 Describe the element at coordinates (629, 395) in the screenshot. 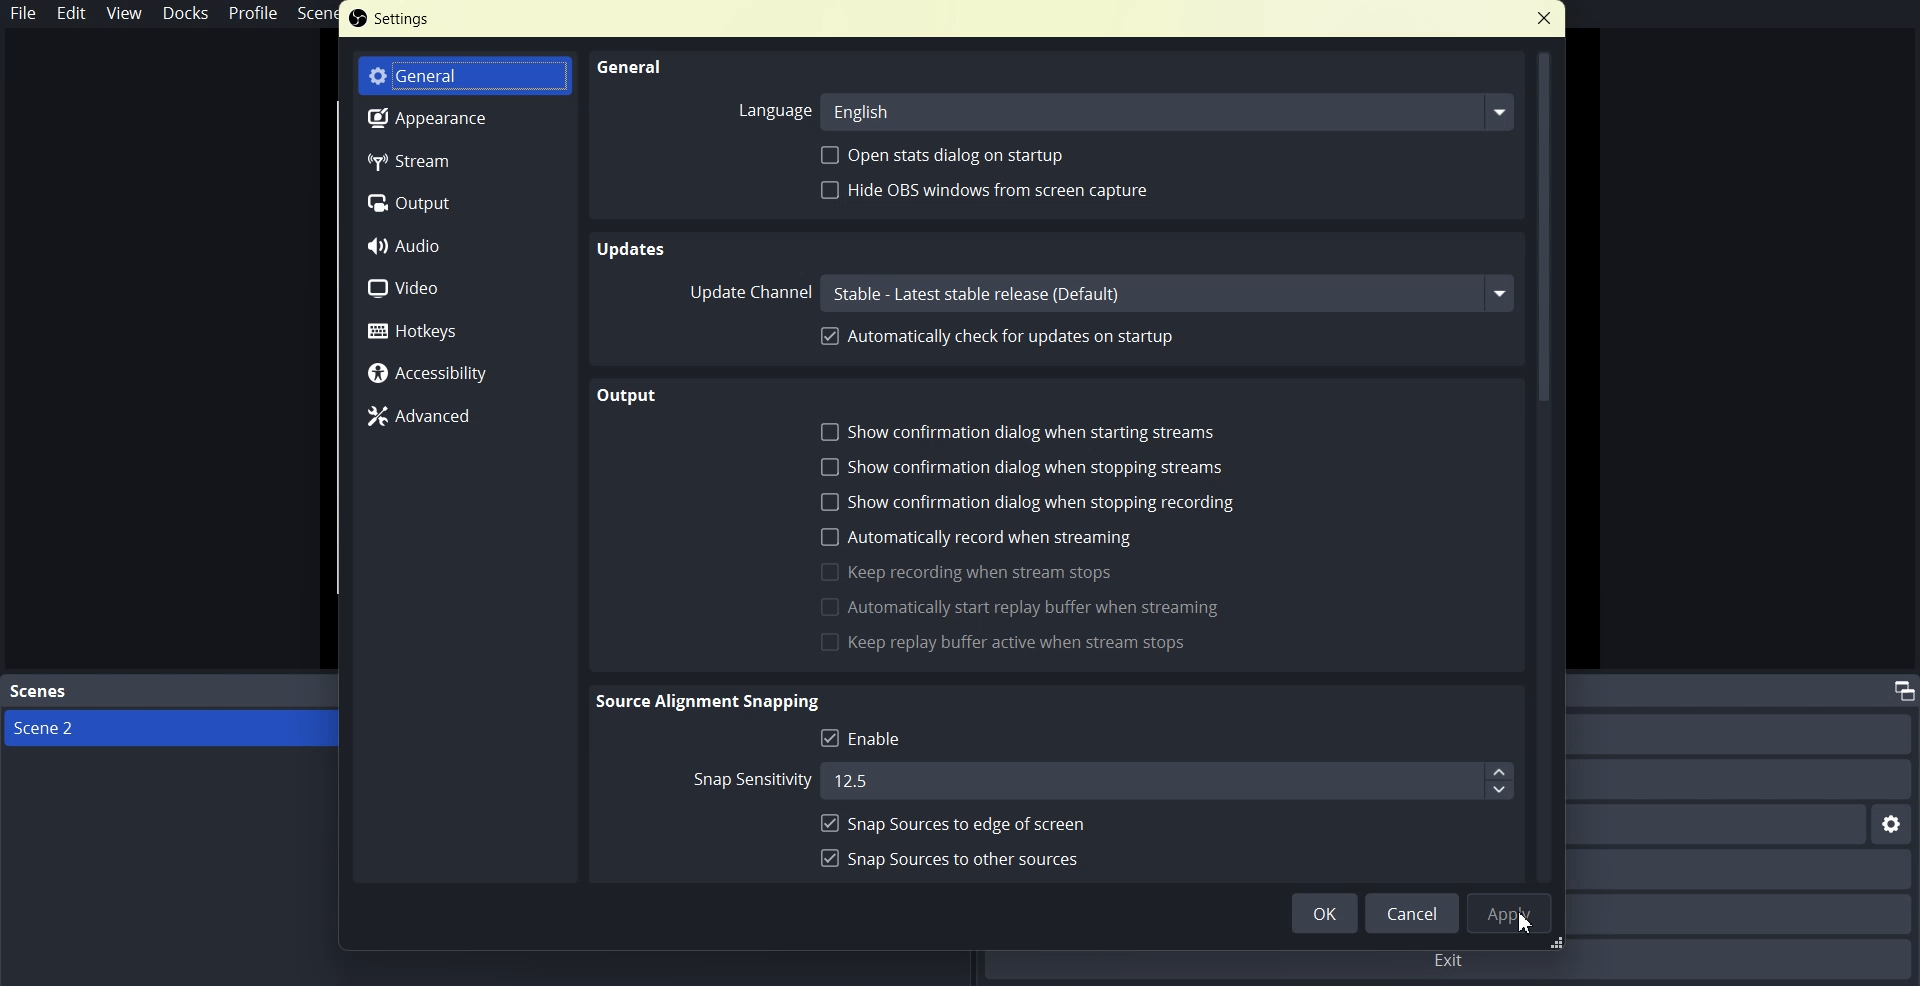

I see `Text` at that location.